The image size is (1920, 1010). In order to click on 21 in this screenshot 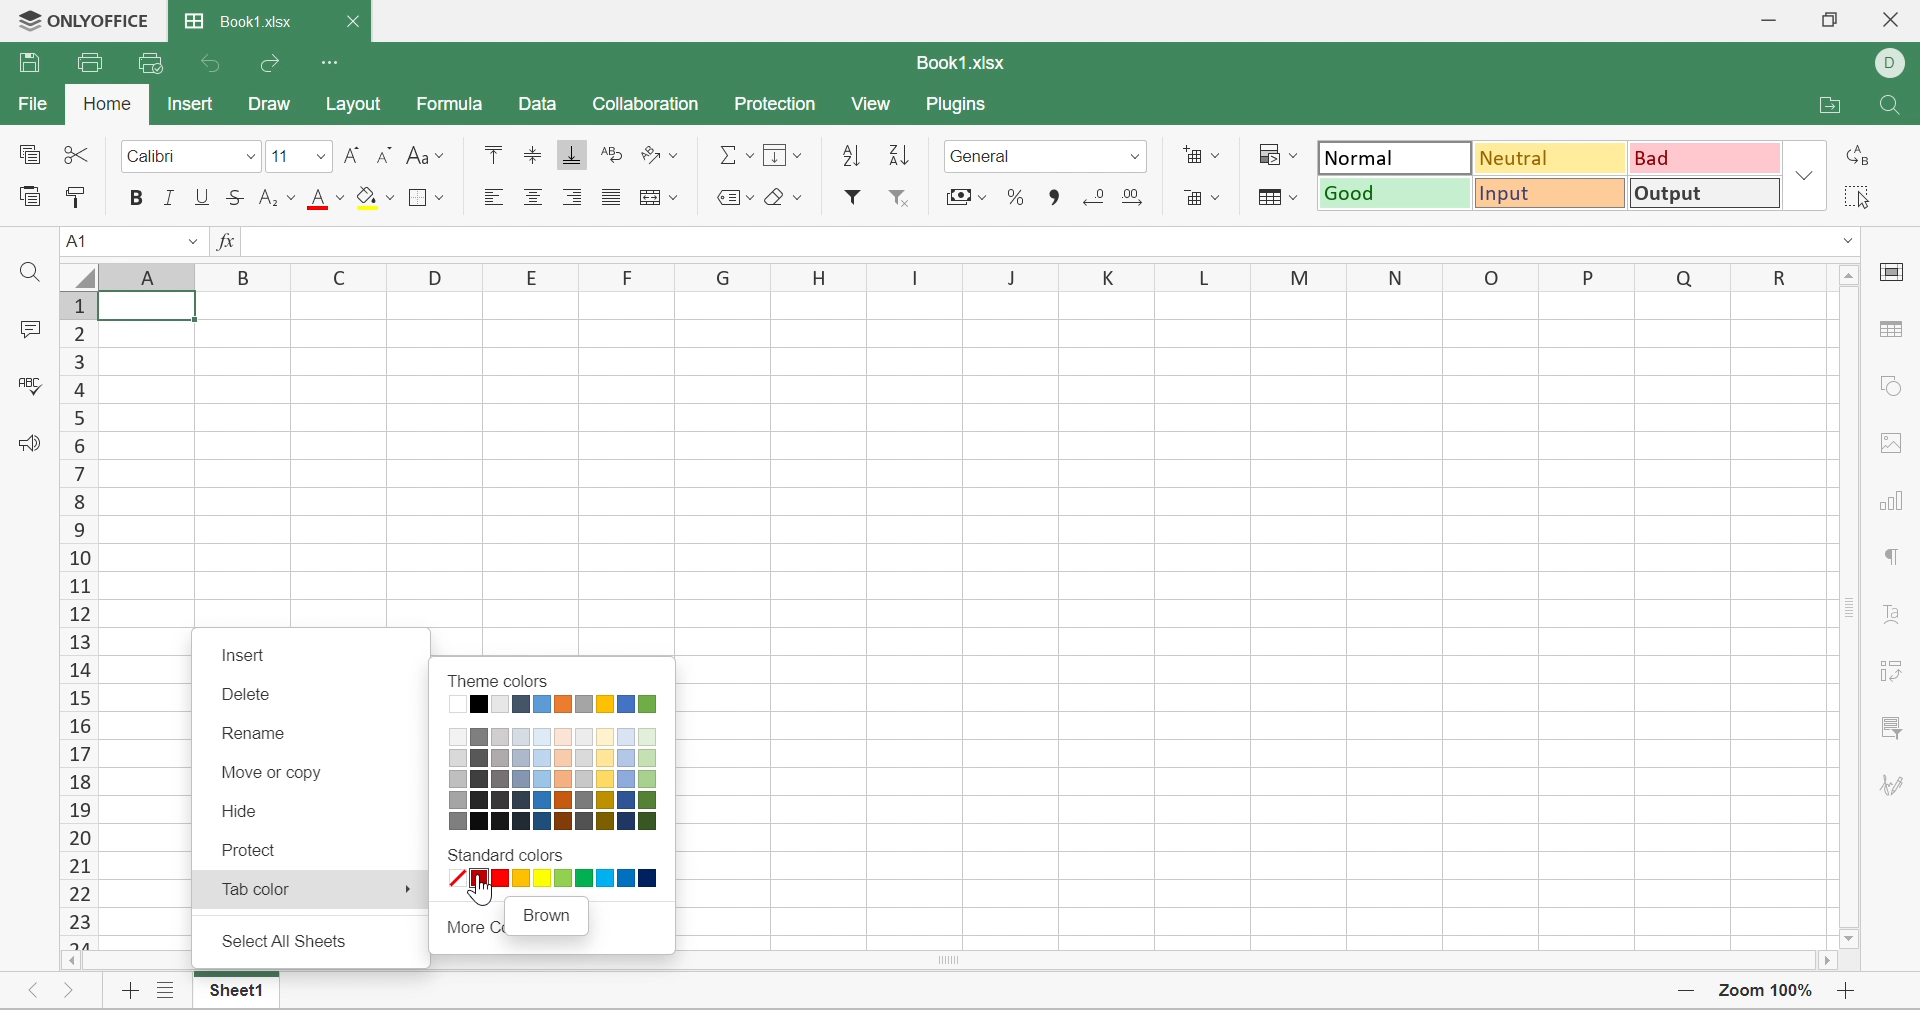, I will do `click(74, 863)`.